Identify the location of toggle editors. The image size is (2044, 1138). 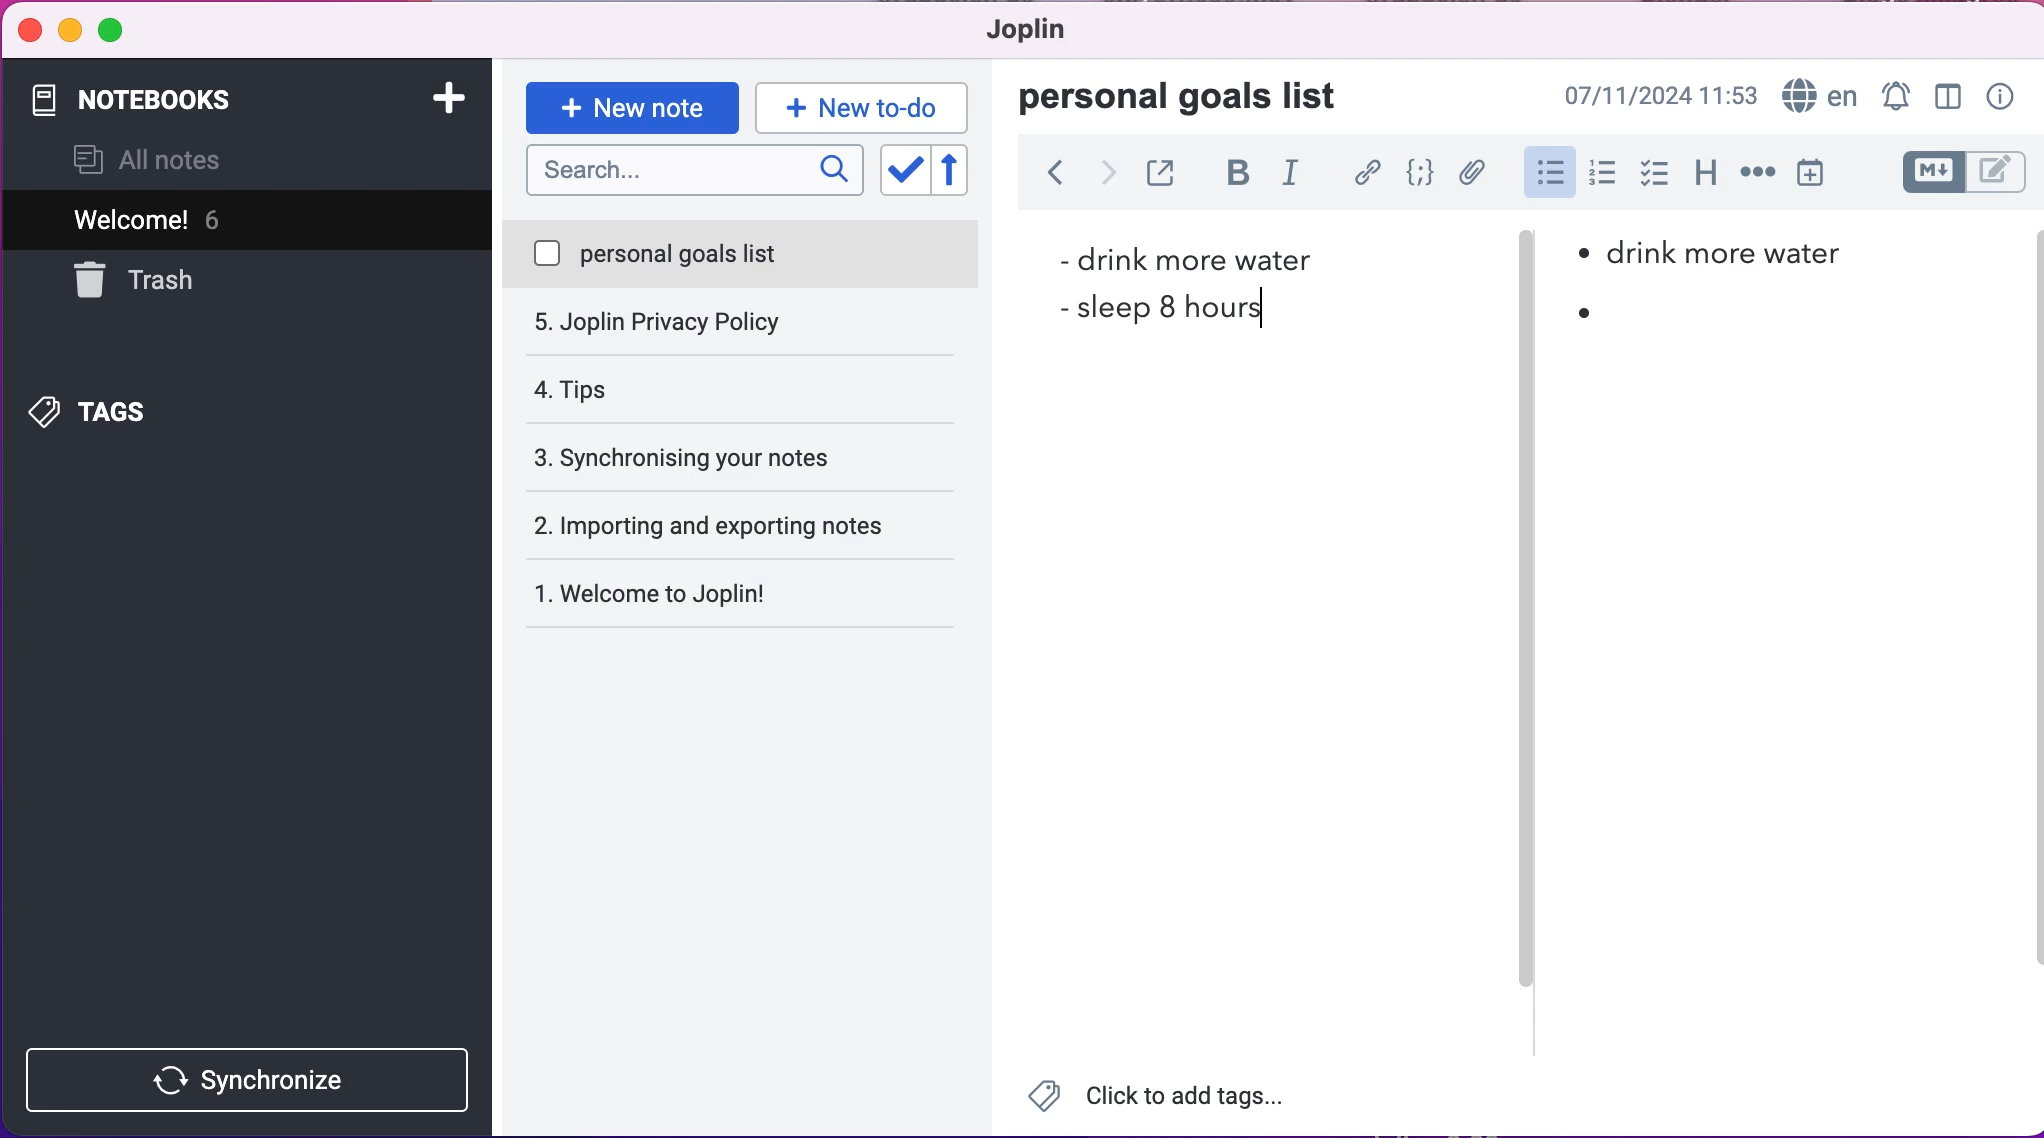
(1946, 173).